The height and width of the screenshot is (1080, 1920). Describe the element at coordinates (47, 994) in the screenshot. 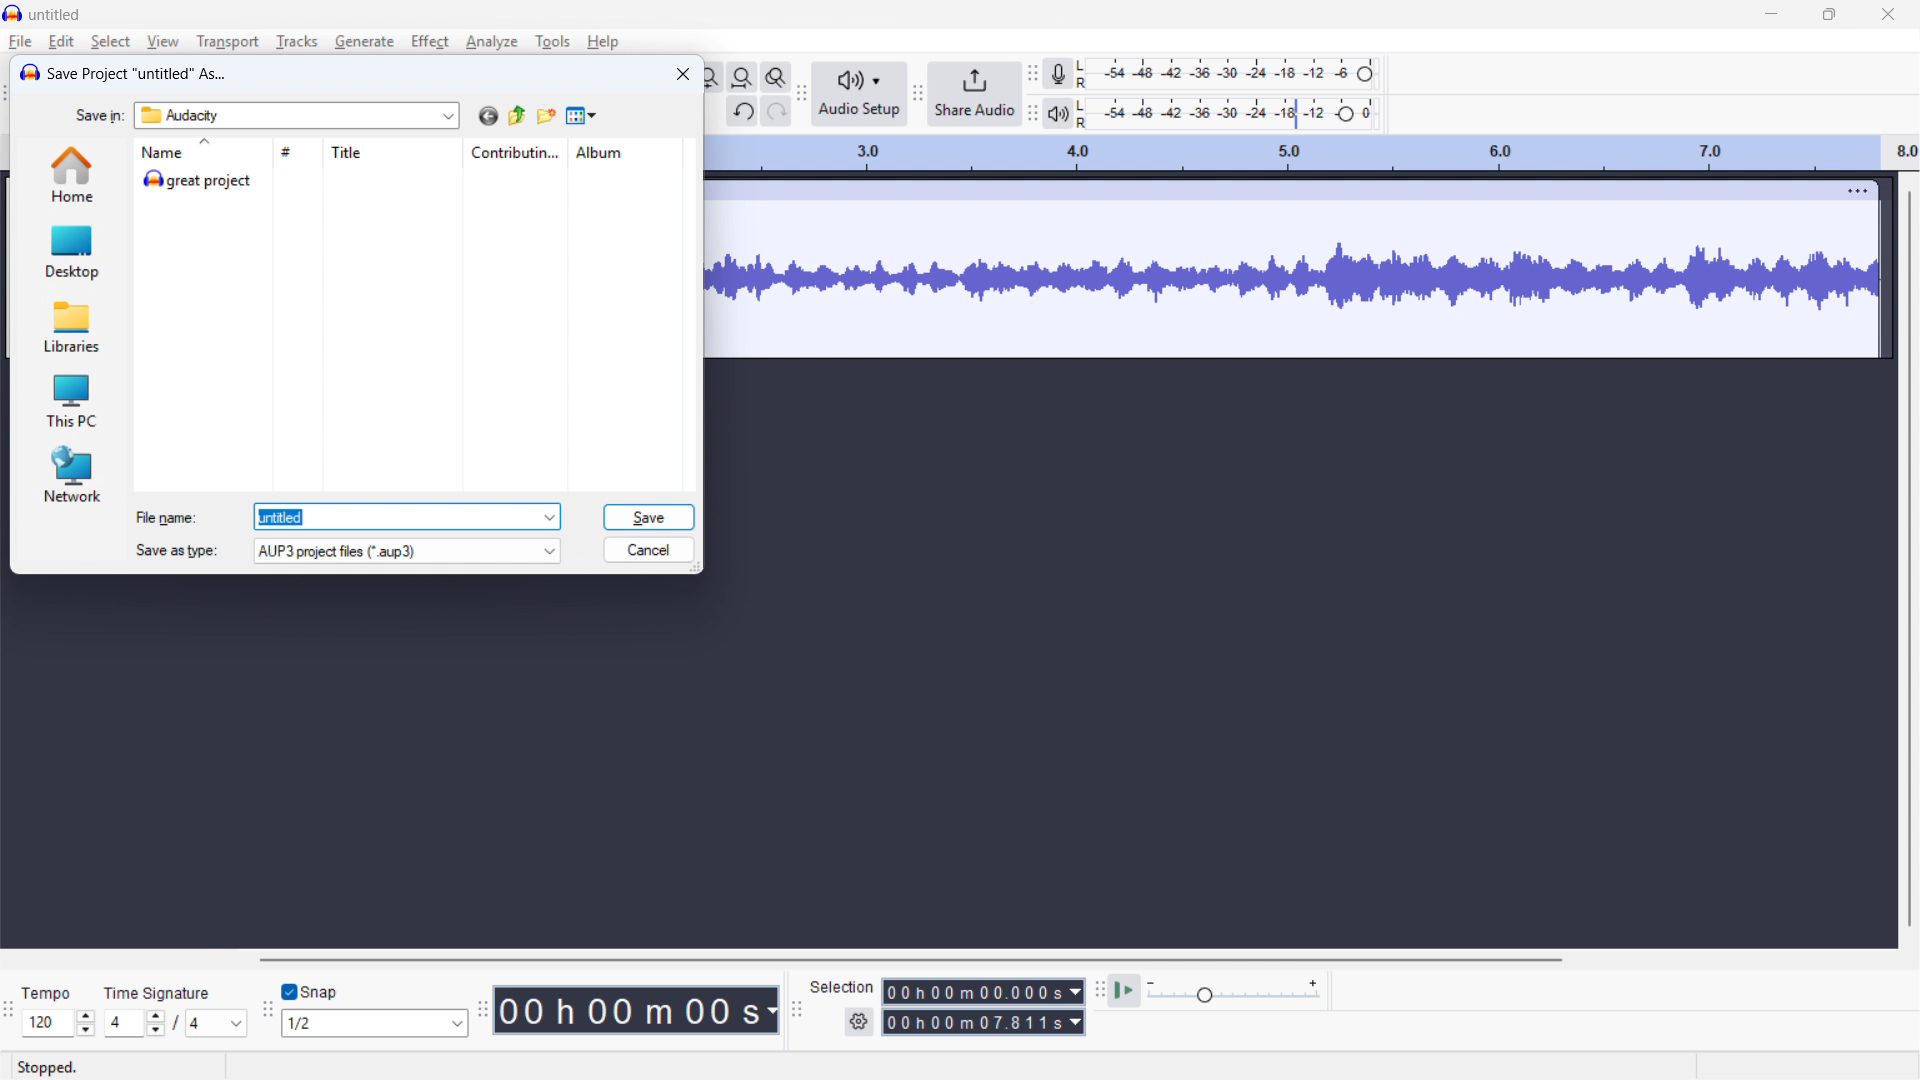

I see `tempo` at that location.